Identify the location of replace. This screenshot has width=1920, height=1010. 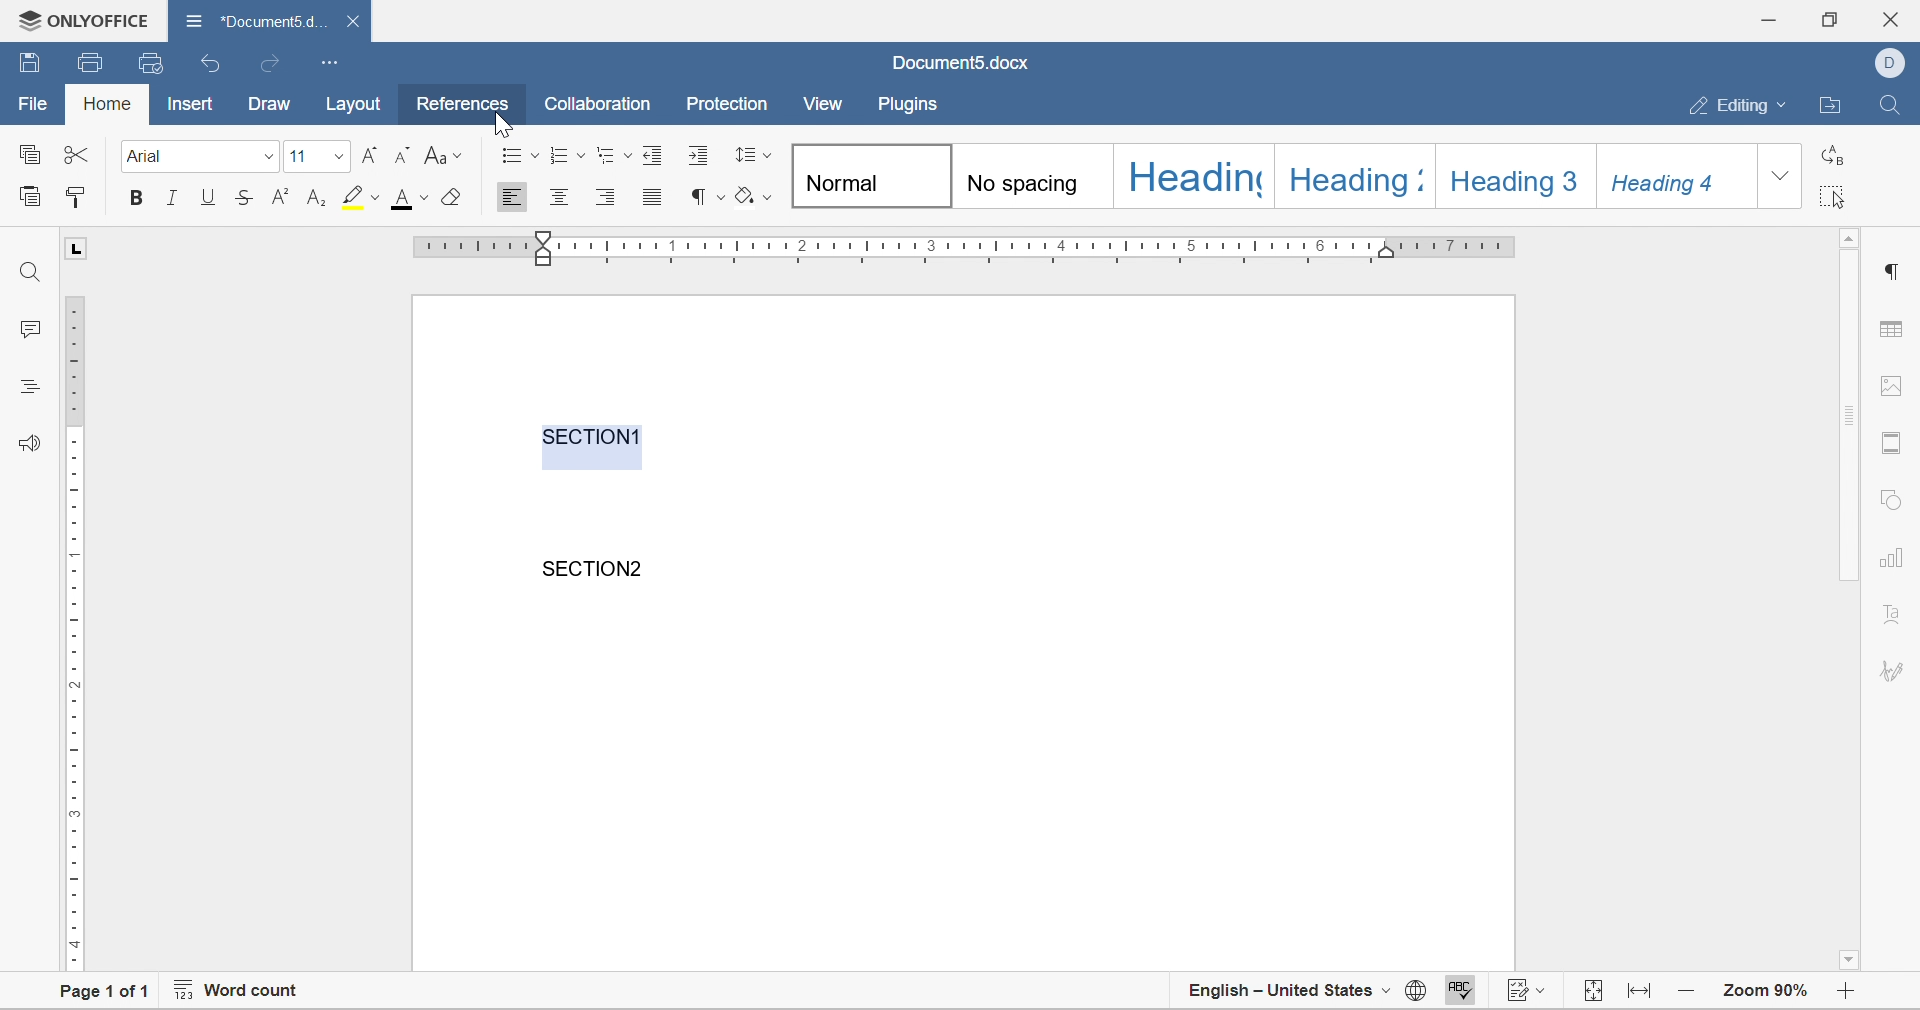
(1829, 160).